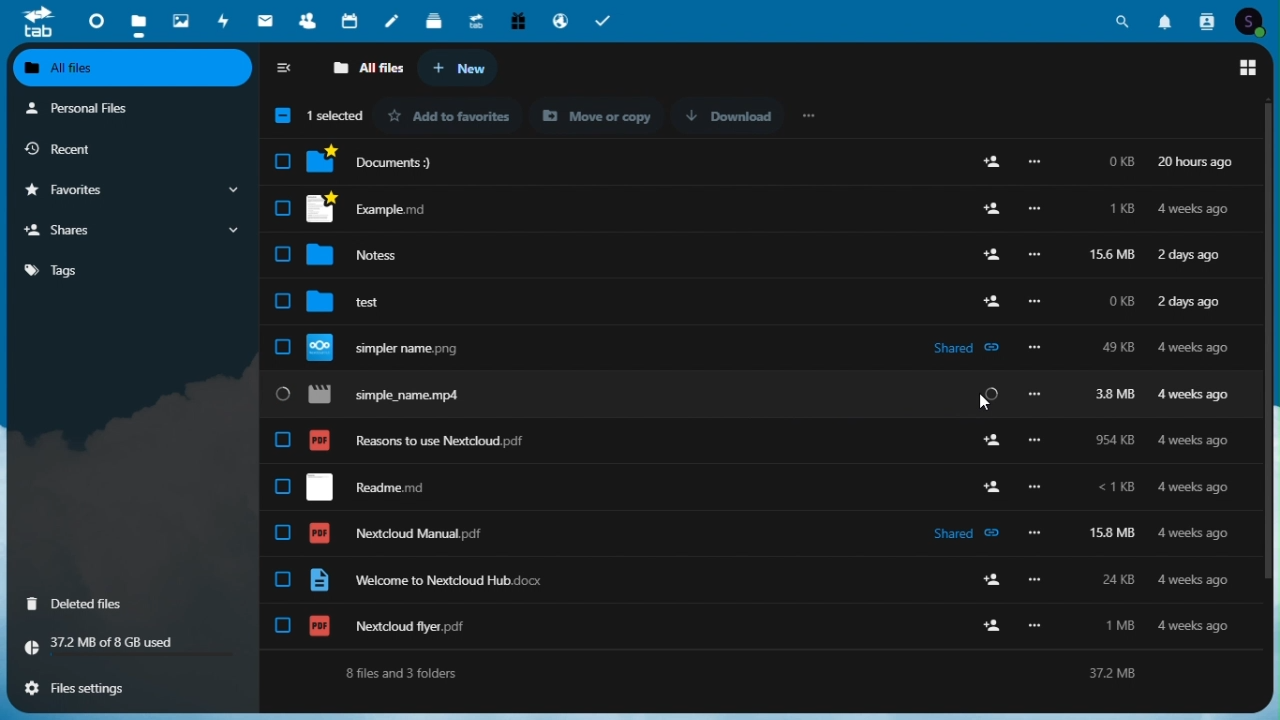  What do you see at coordinates (309, 22) in the screenshot?
I see `Contacts` at bounding box center [309, 22].